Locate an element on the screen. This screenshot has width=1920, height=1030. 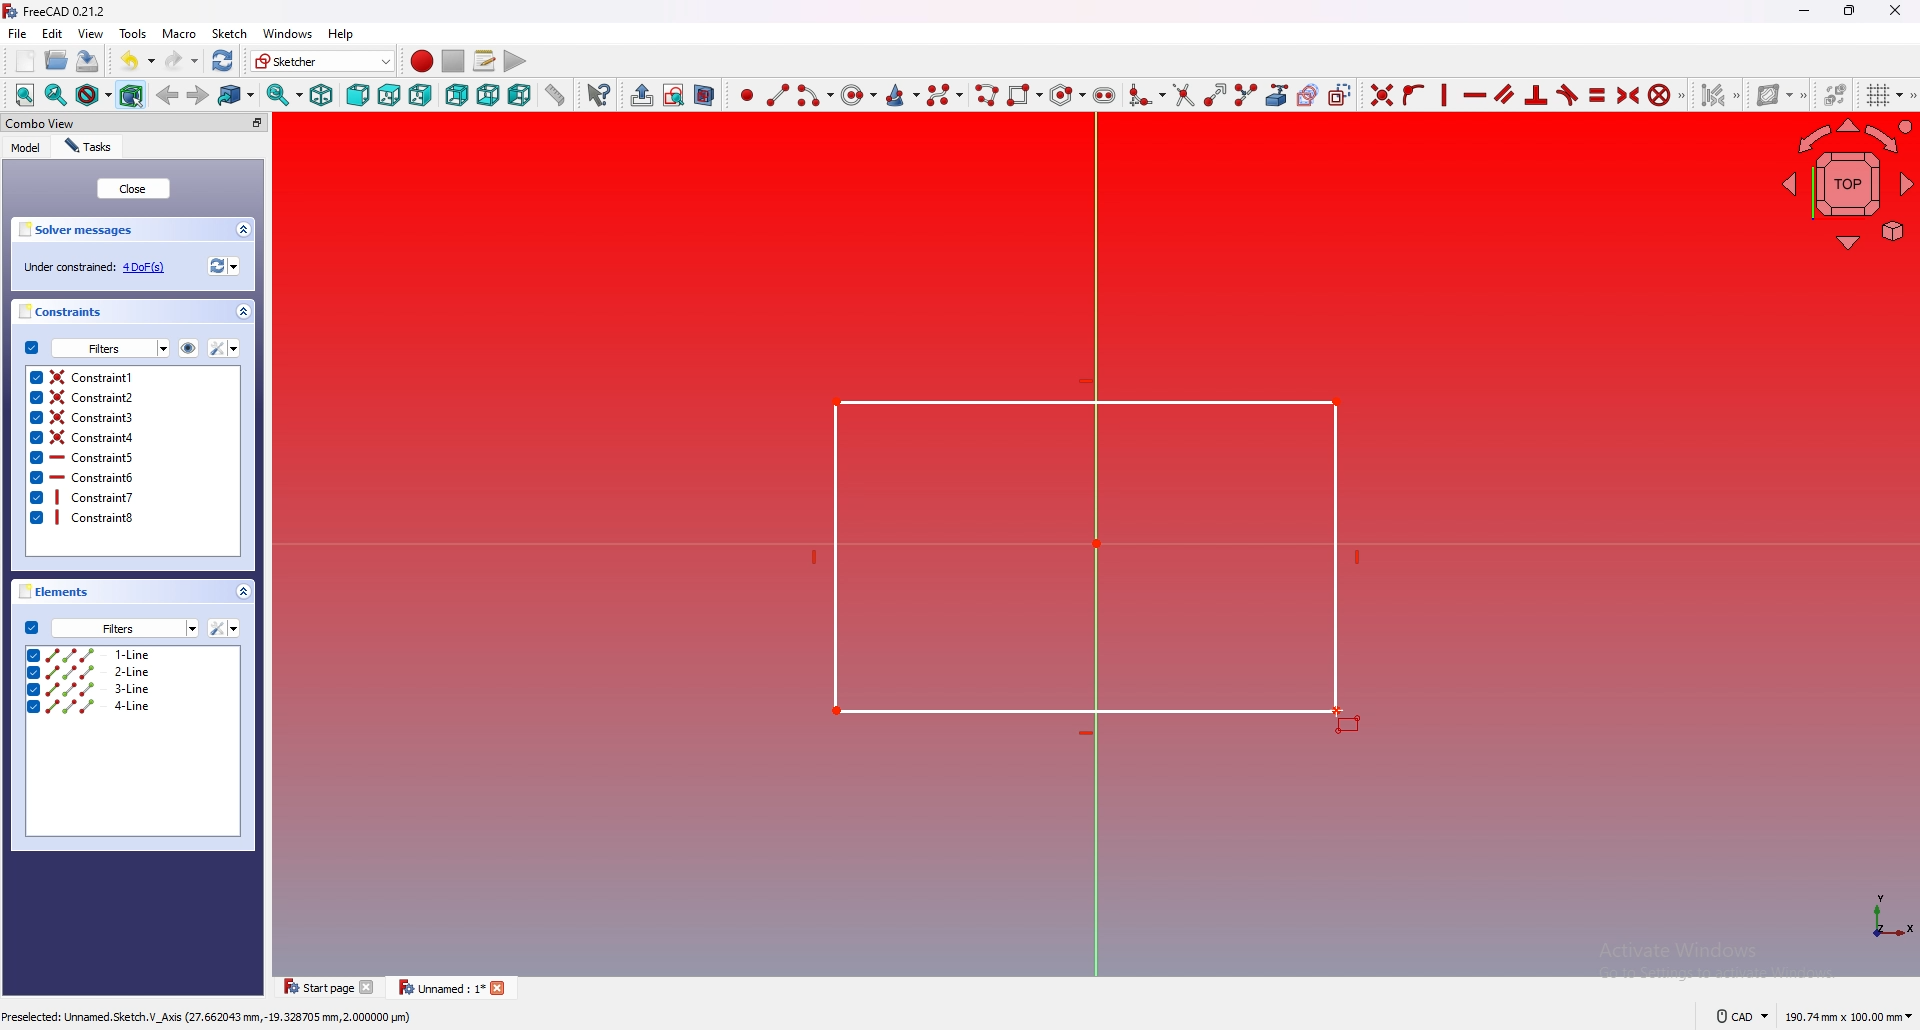
settings is located at coordinates (224, 348).